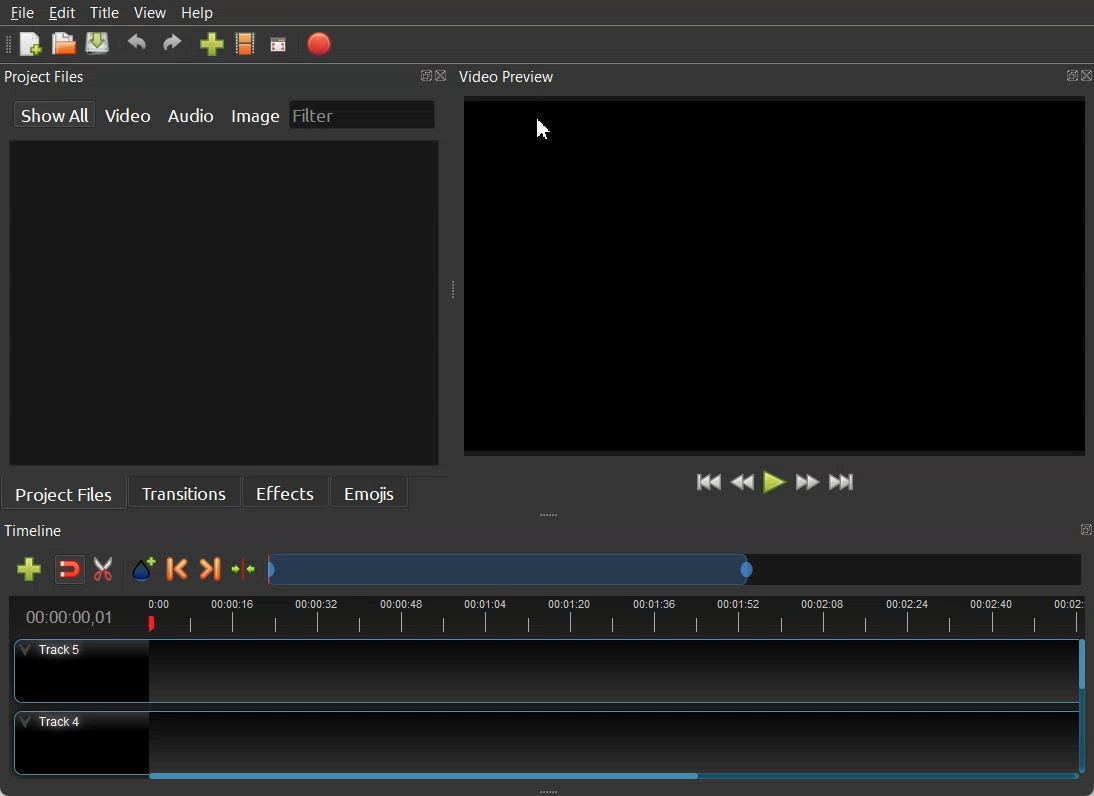 Image resolution: width=1094 pixels, height=796 pixels. I want to click on Emojis, so click(368, 492).